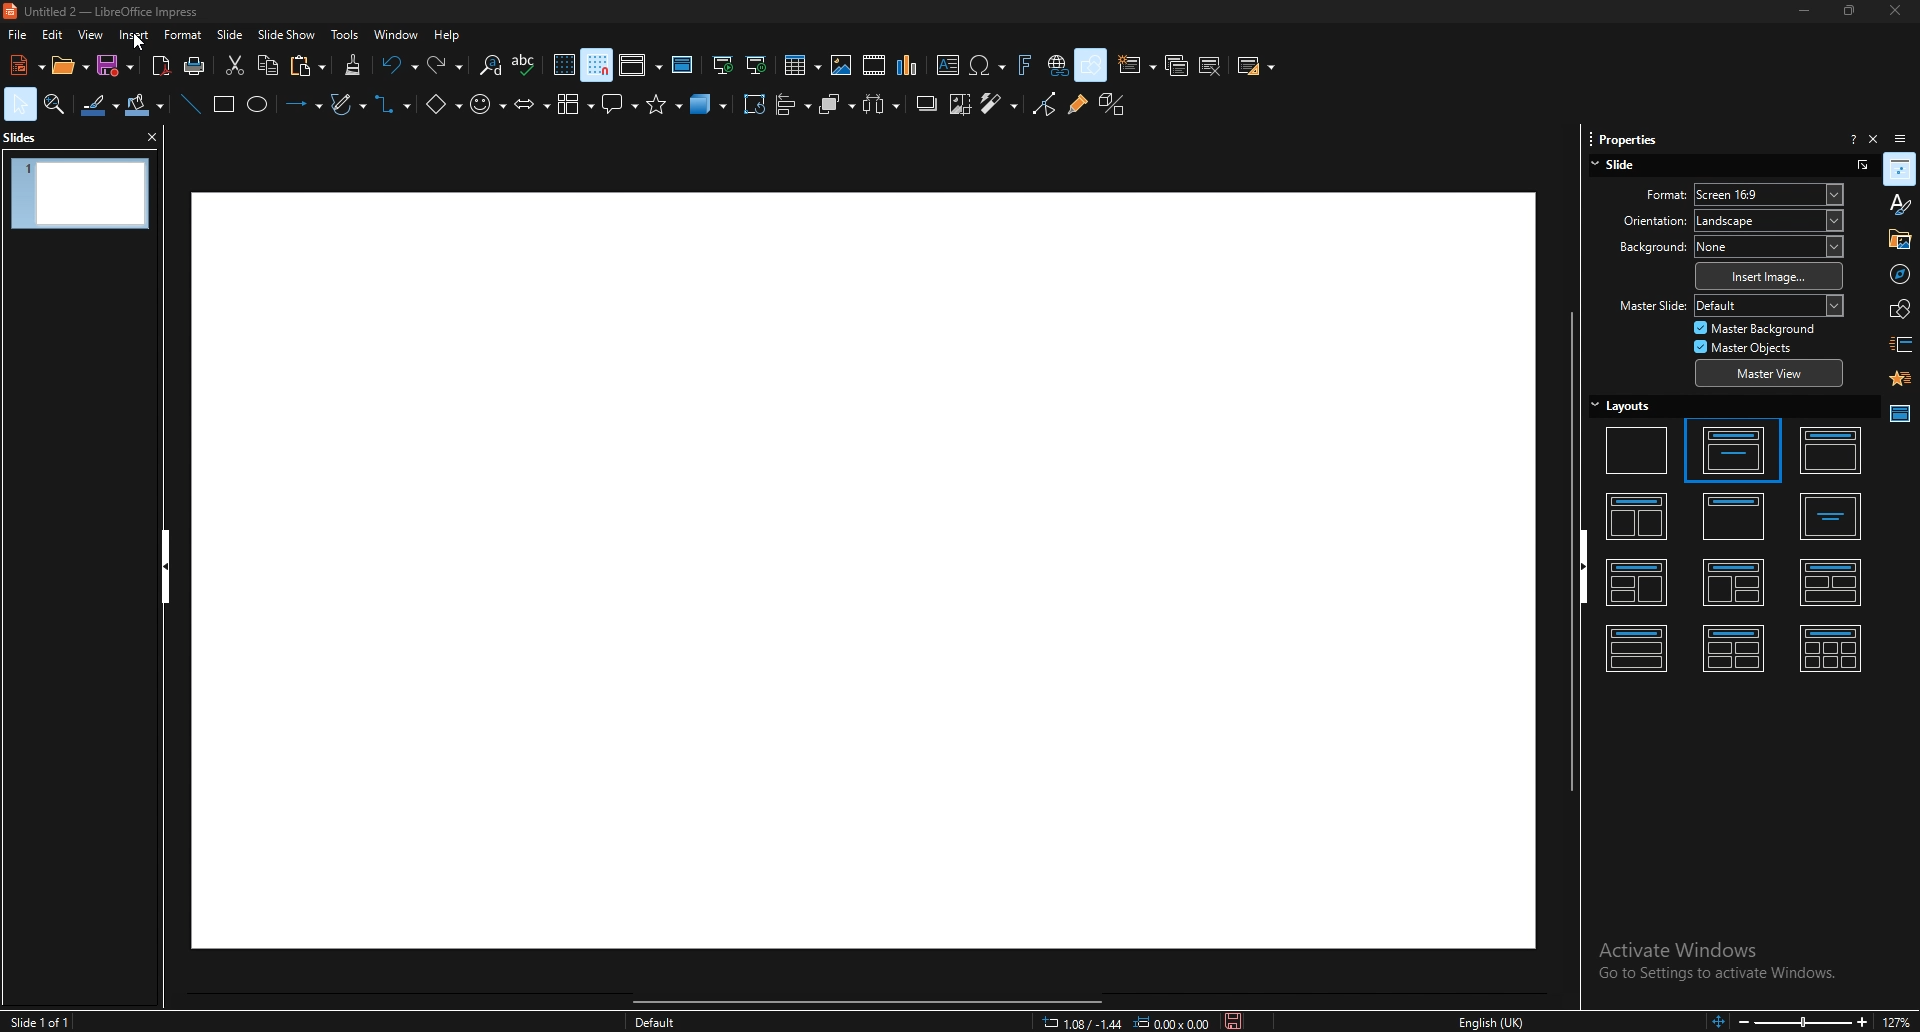 Image resolution: width=1920 pixels, height=1032 pixels. Describe the element at coordinates (448, 35) in the screenshot. I see `help` at that location.